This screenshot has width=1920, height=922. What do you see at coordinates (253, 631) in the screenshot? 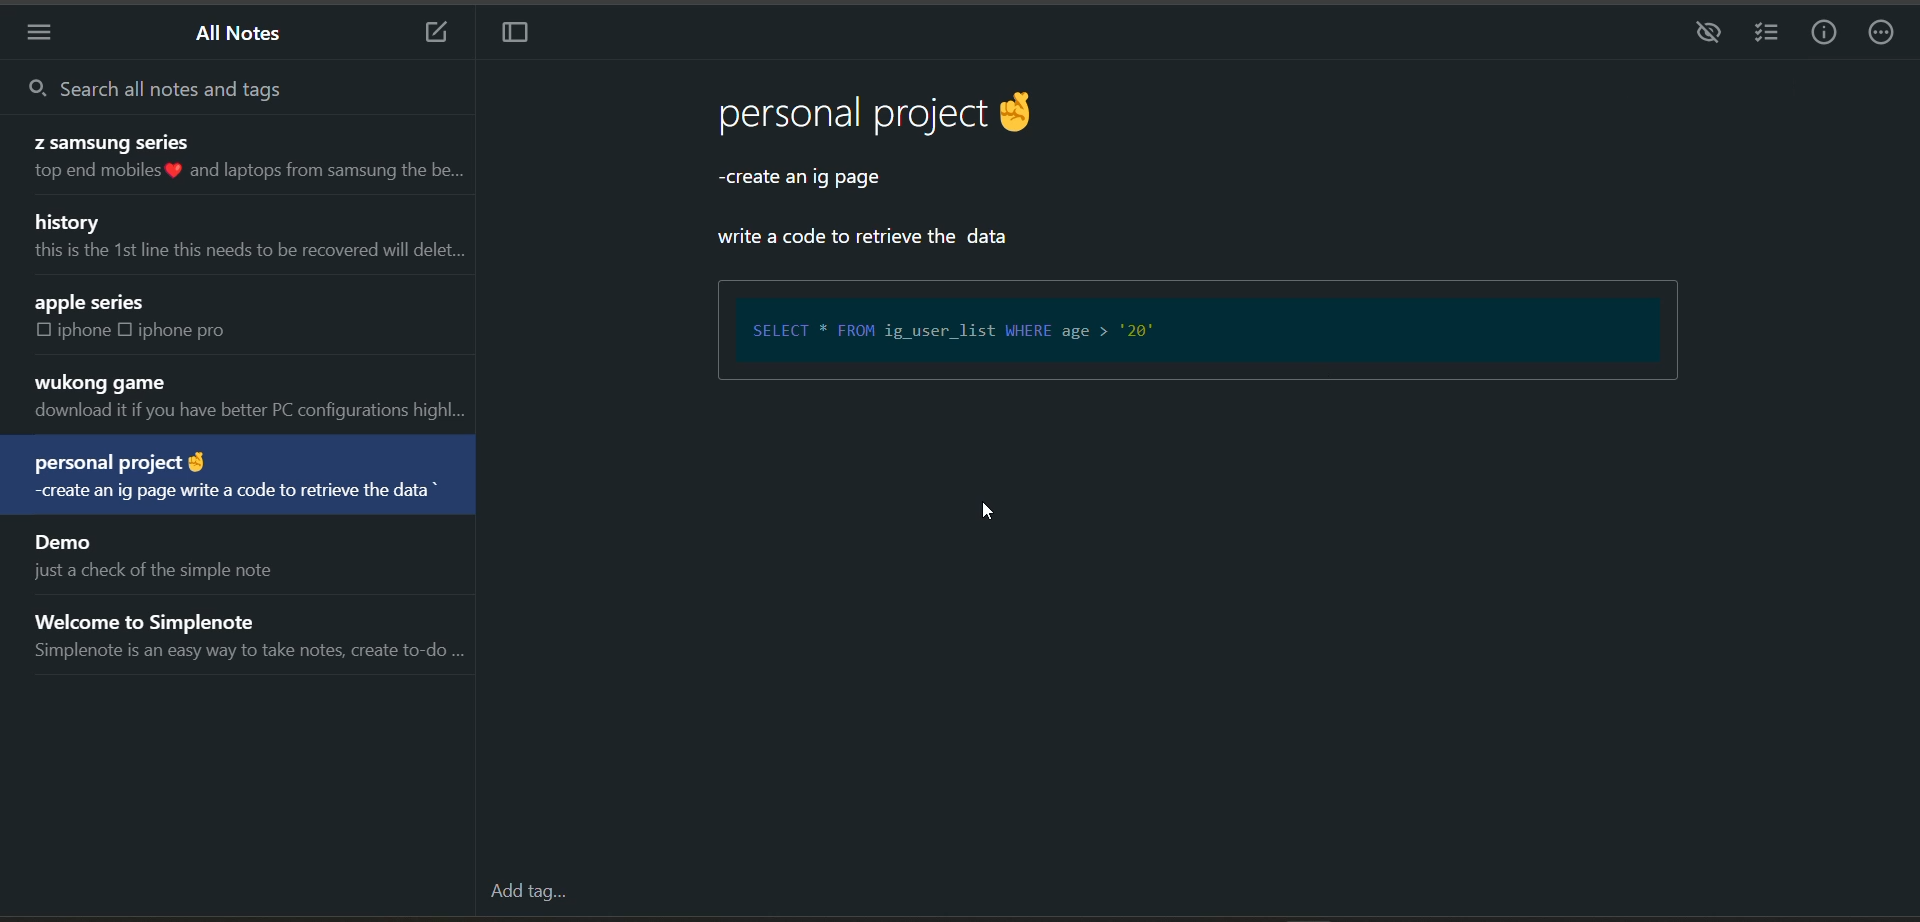
I see `note title  and preview` at bounding box center [253, 631].